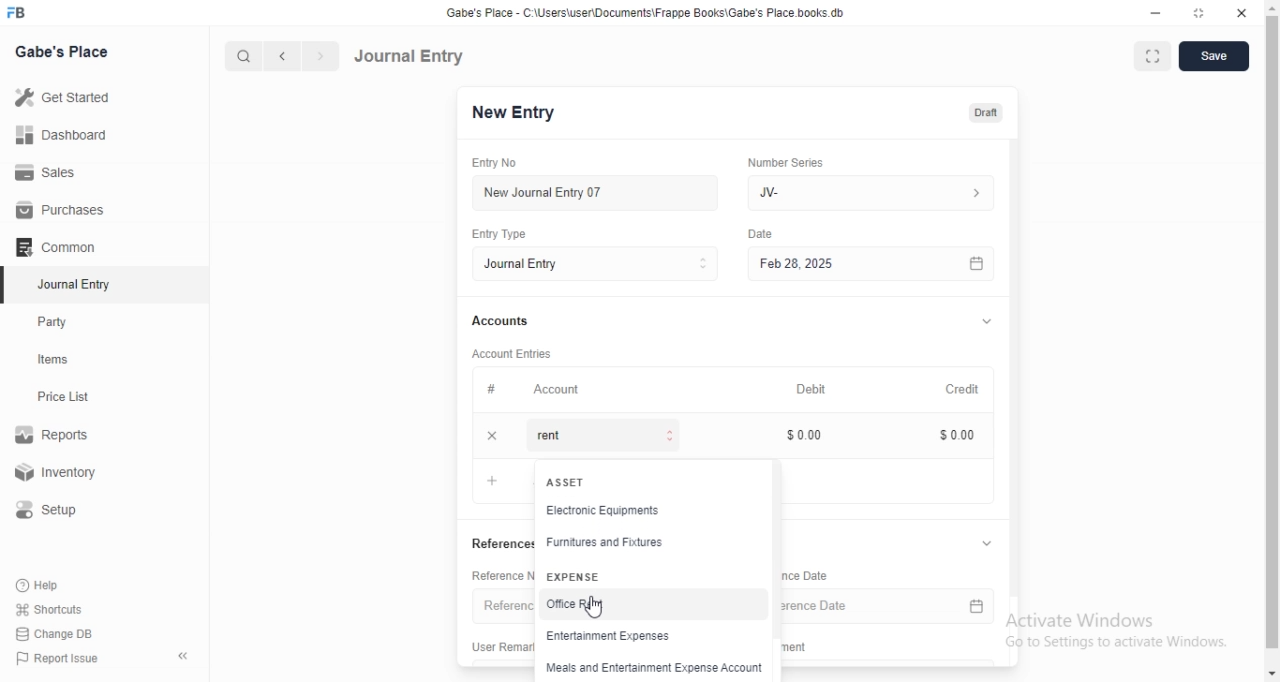 The image size is (1280, 682). Describe the element at coordinates (997, 542) in the screenshot. I see `v` at that location.